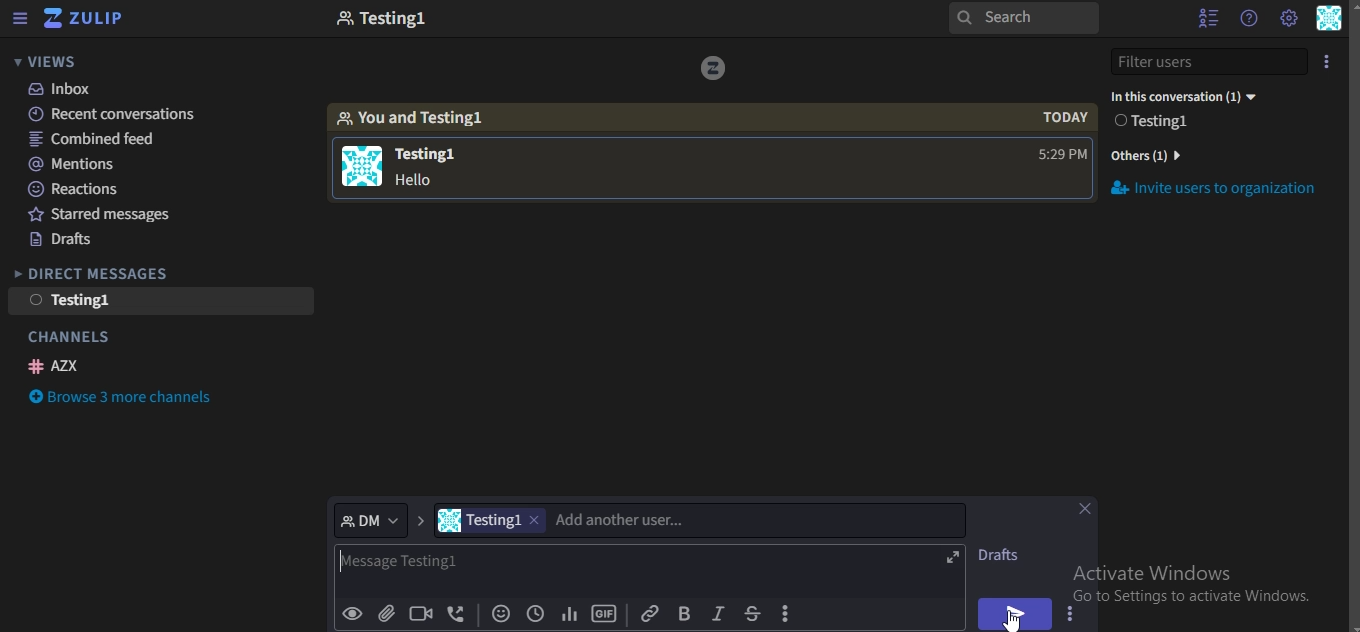  I want to click on recent conversations, so click(125, 116).